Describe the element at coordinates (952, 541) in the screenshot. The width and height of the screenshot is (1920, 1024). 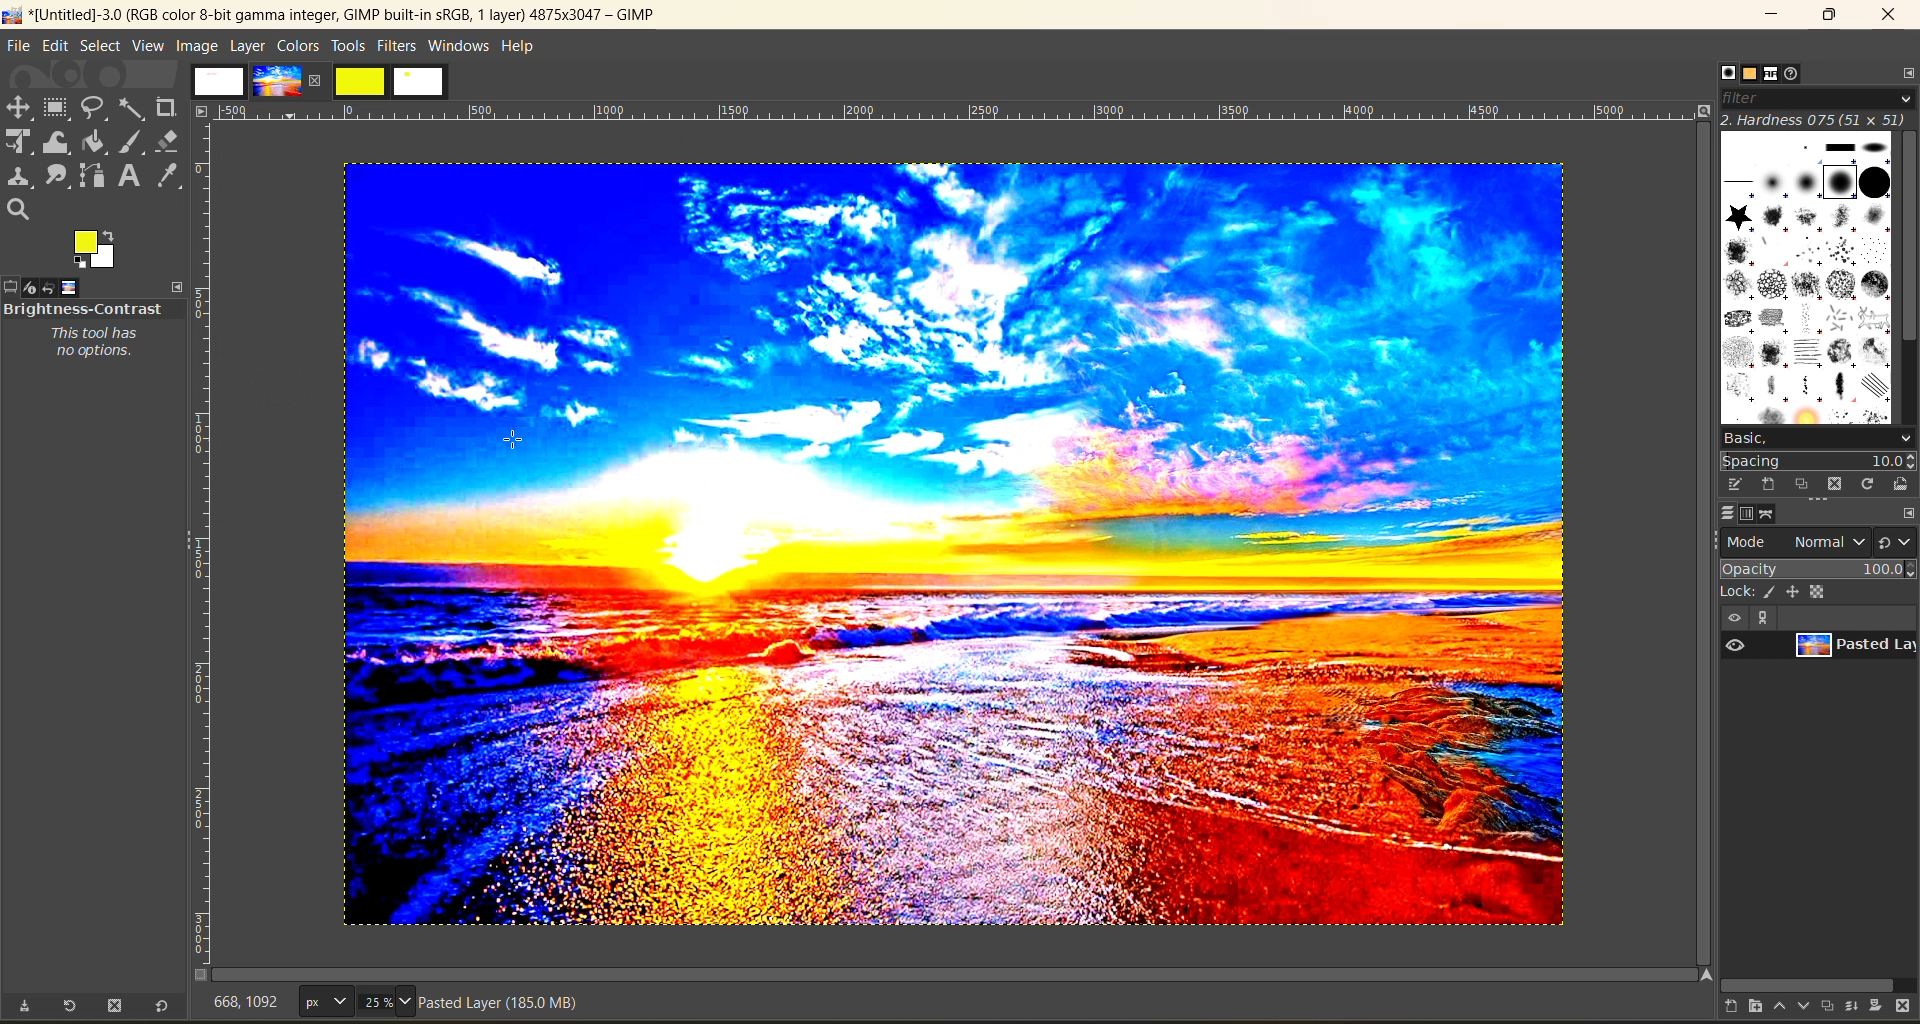
I see `image with brightness and contrast adjusted` at that location.